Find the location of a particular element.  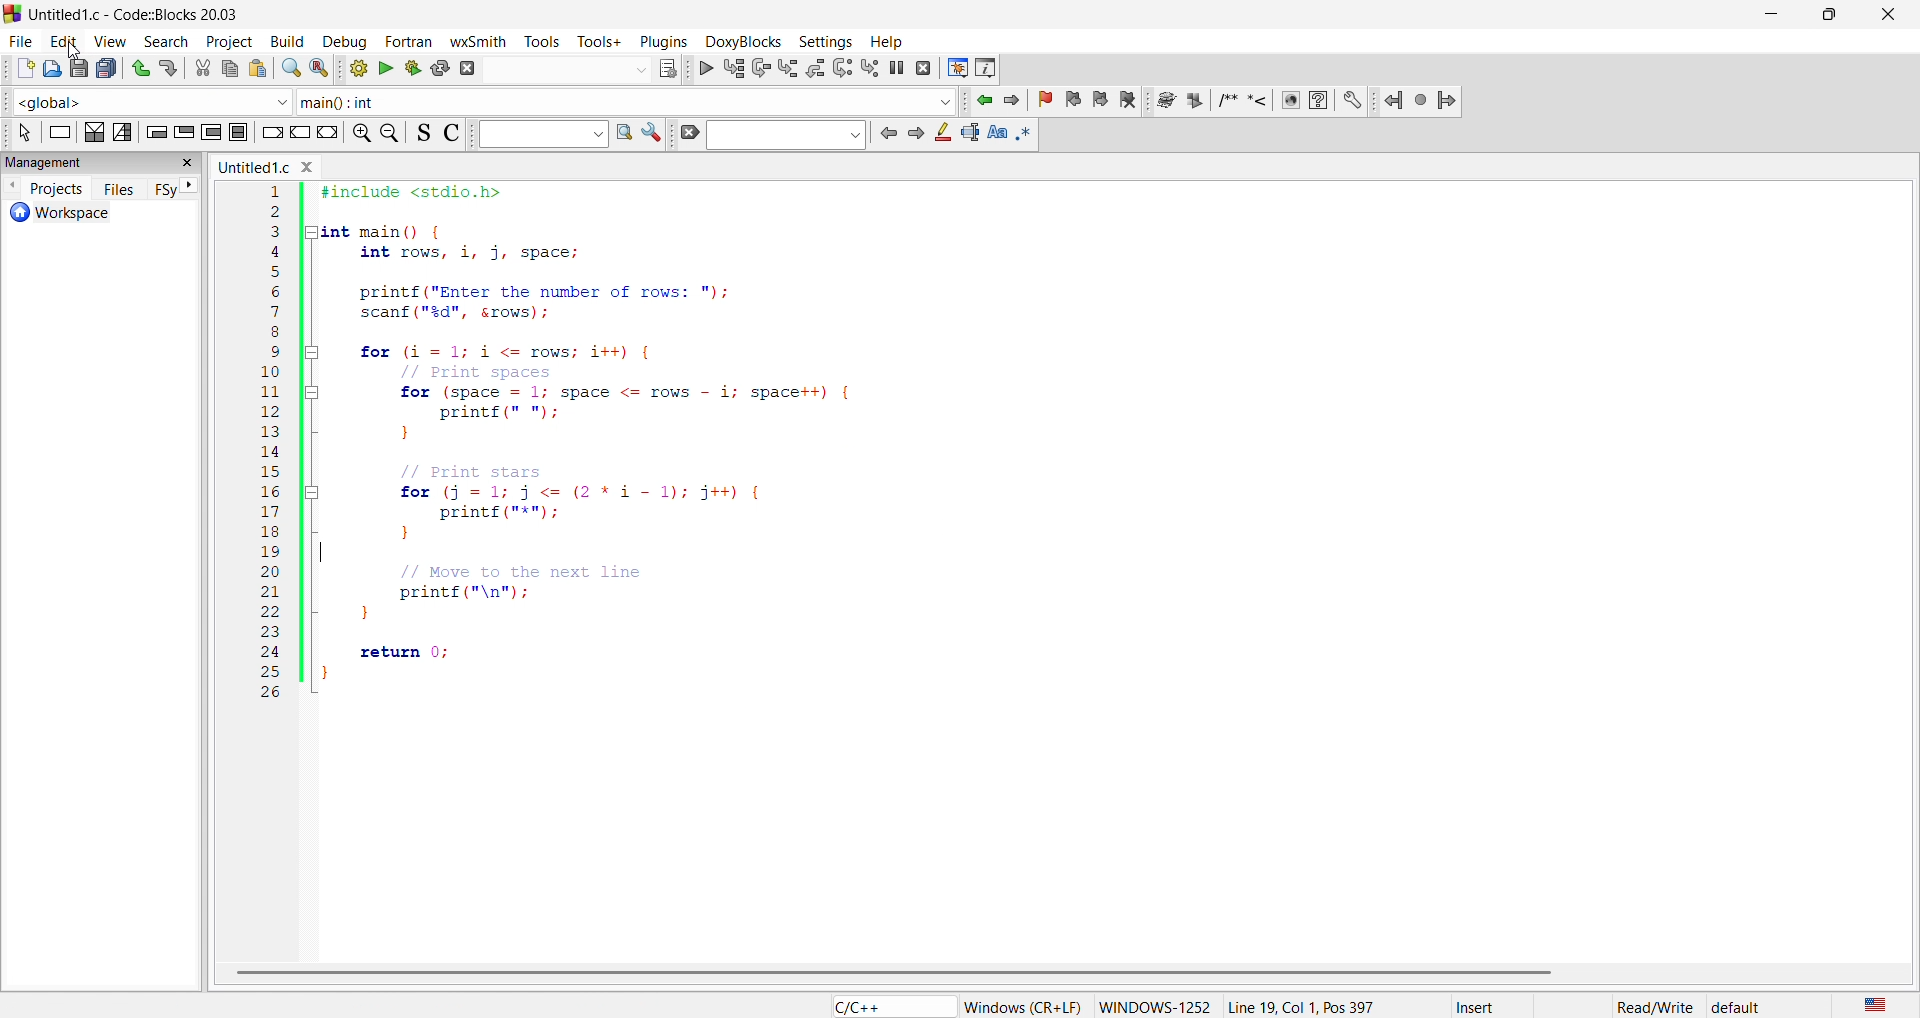

undo is located at coordinates (138, 68).